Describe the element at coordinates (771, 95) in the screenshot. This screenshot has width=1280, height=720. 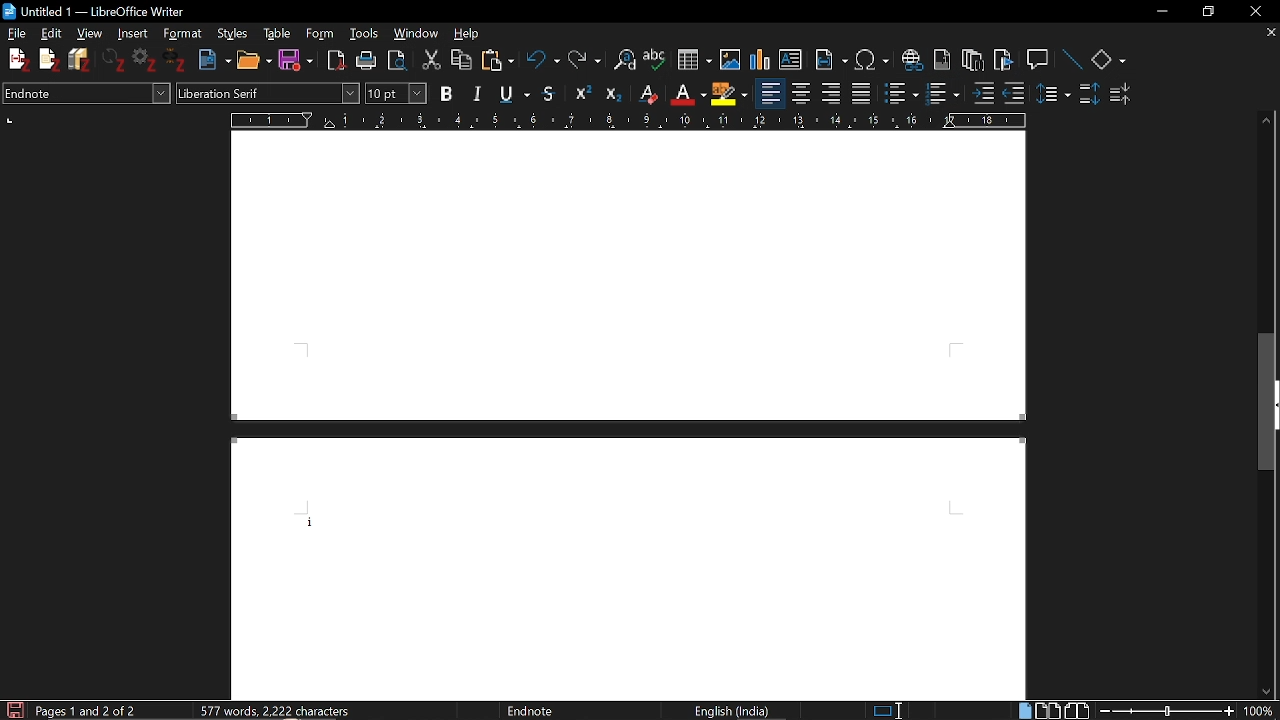
I see `Align left` at that location.